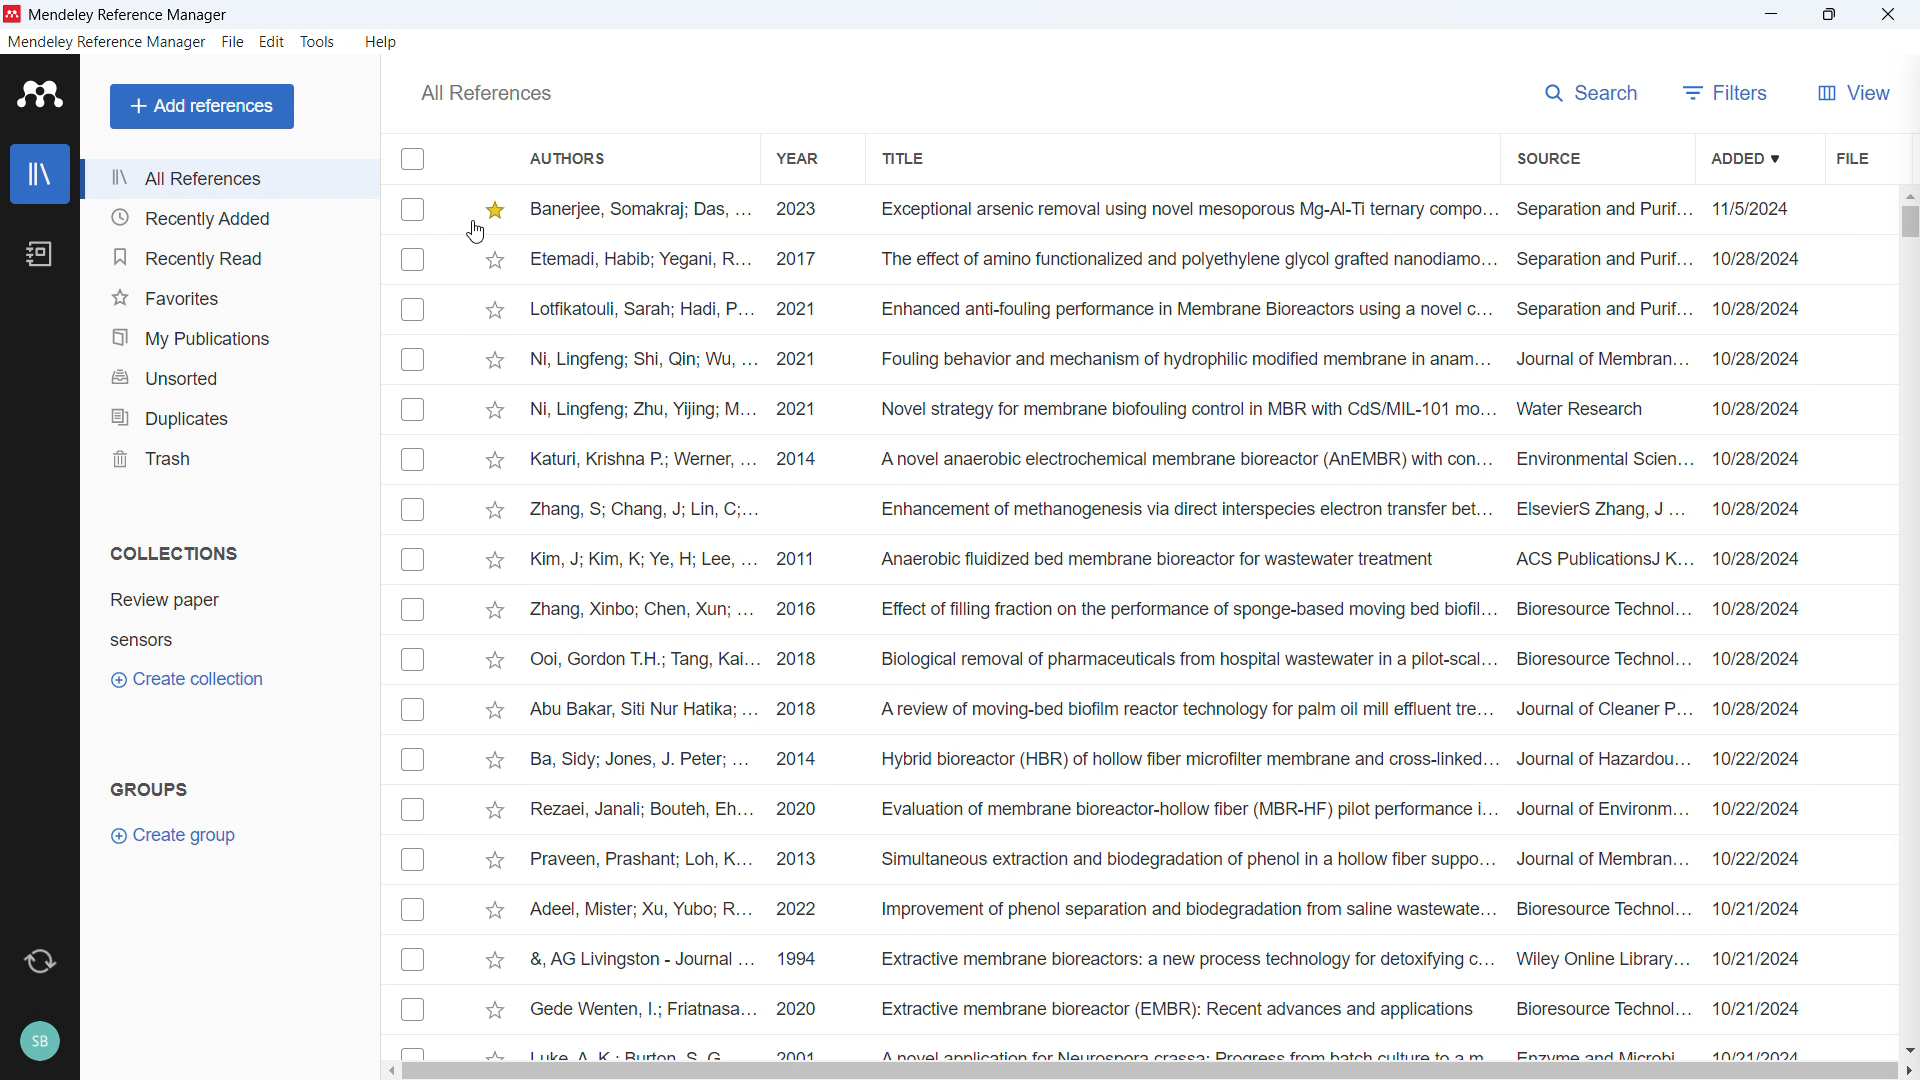  Describe the element at coordinates (1770, 15) in the screenshot. I see `minimise ` at that location.